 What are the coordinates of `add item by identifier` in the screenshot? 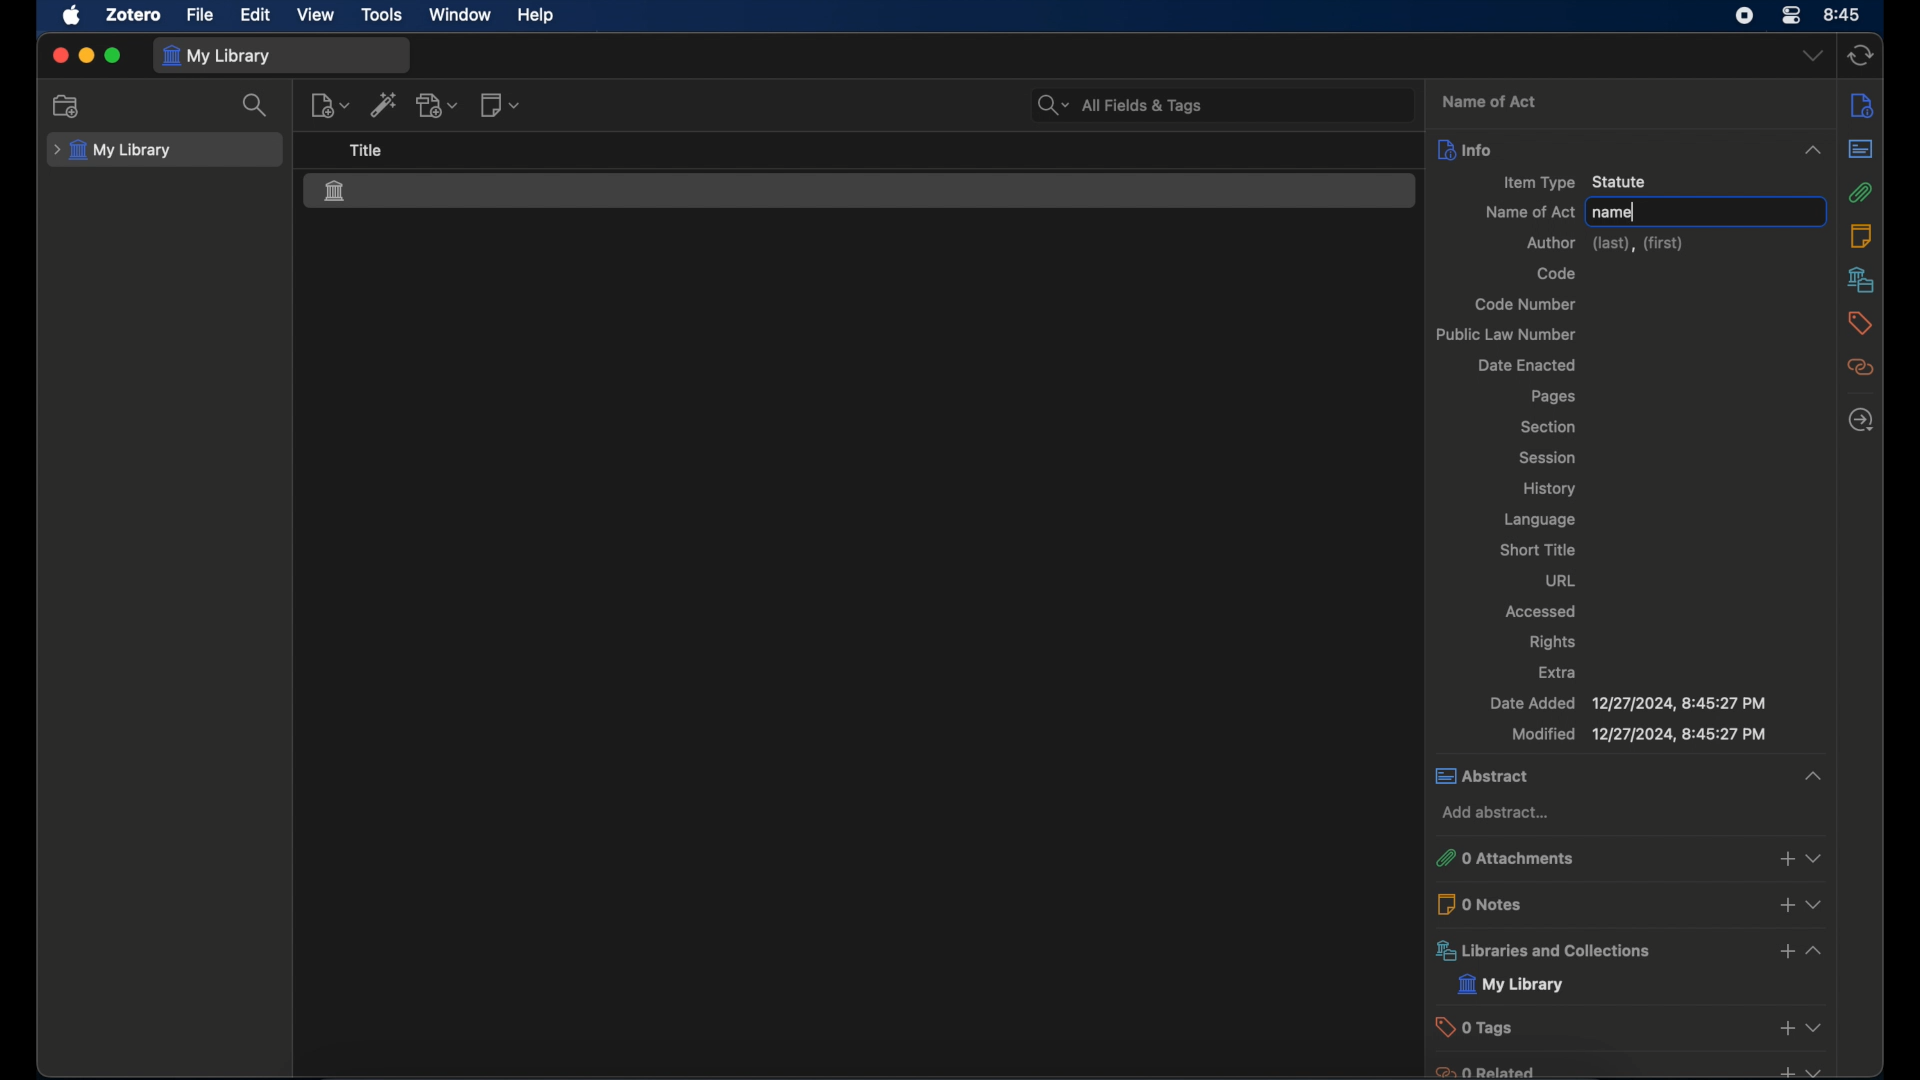 It's located at (385, 107).